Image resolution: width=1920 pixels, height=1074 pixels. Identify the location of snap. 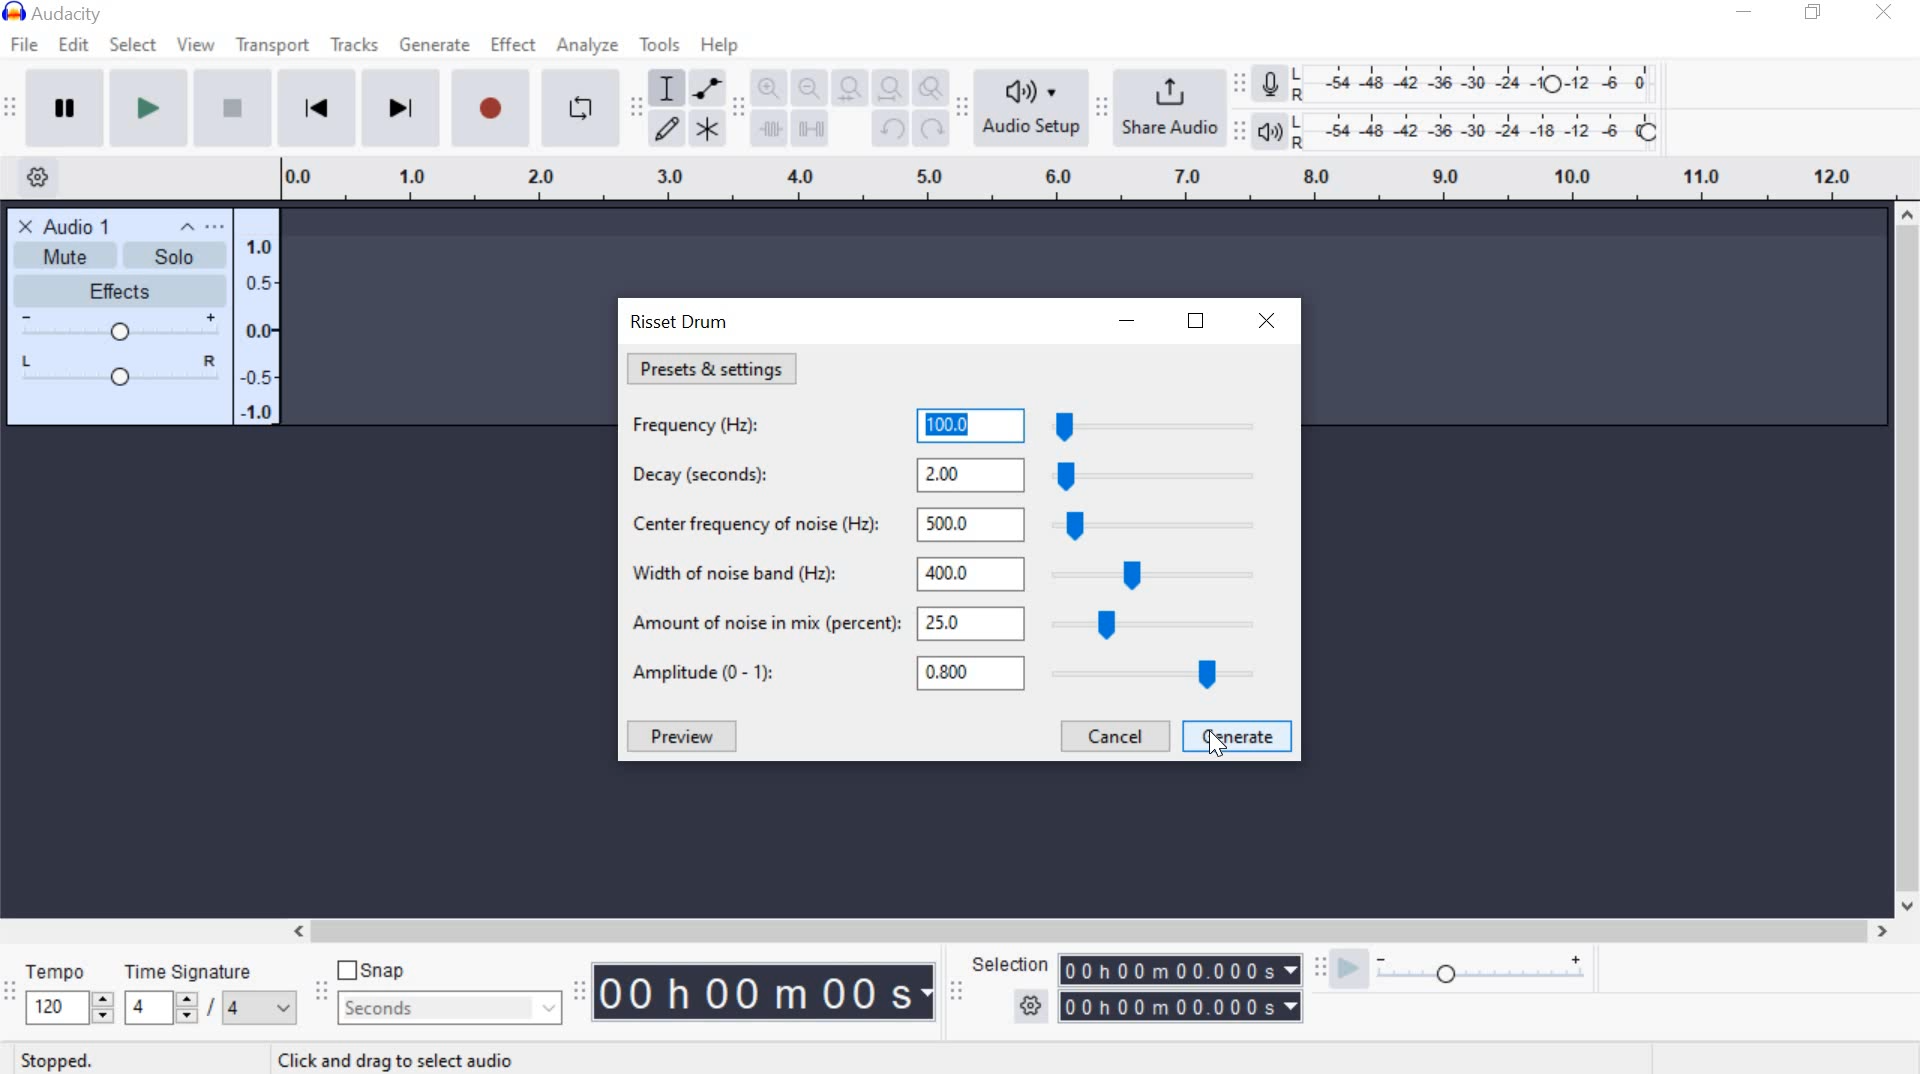
(371, 969).